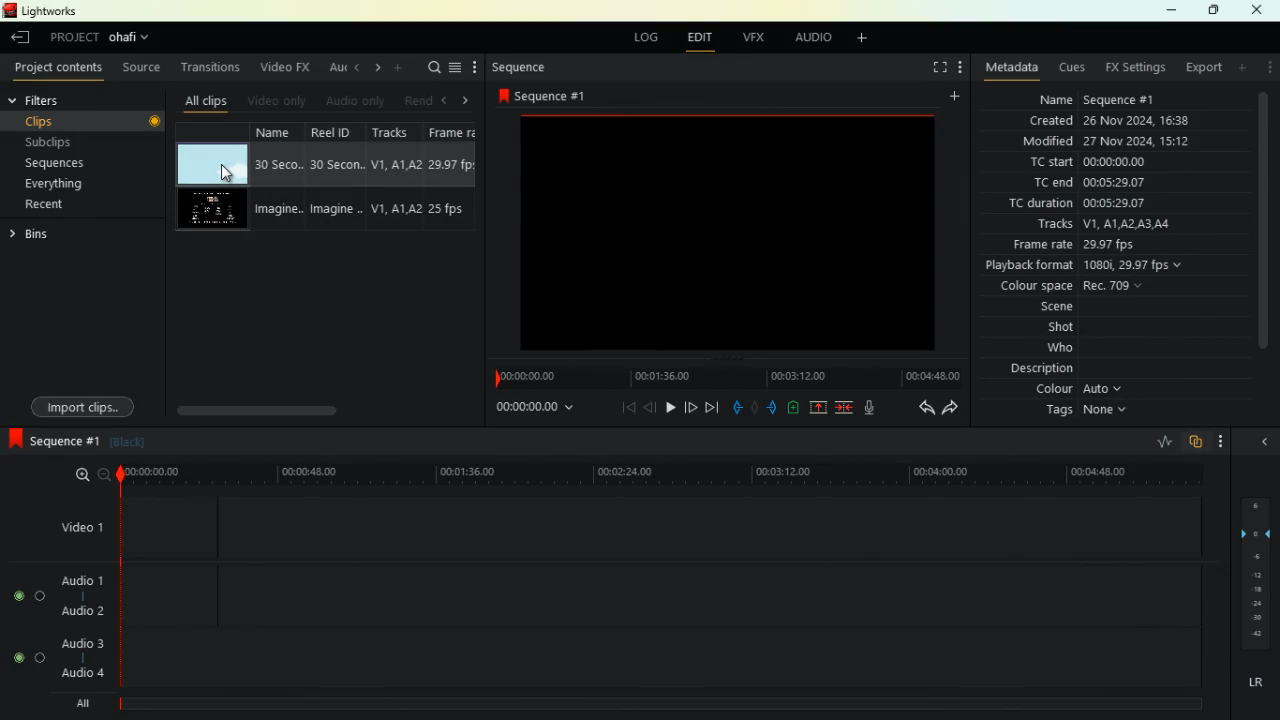 The width and height of the screenshot is (1280, 720). Describe the element at coordinates (55, 98) in the screenshot. I see `filters` at that location.